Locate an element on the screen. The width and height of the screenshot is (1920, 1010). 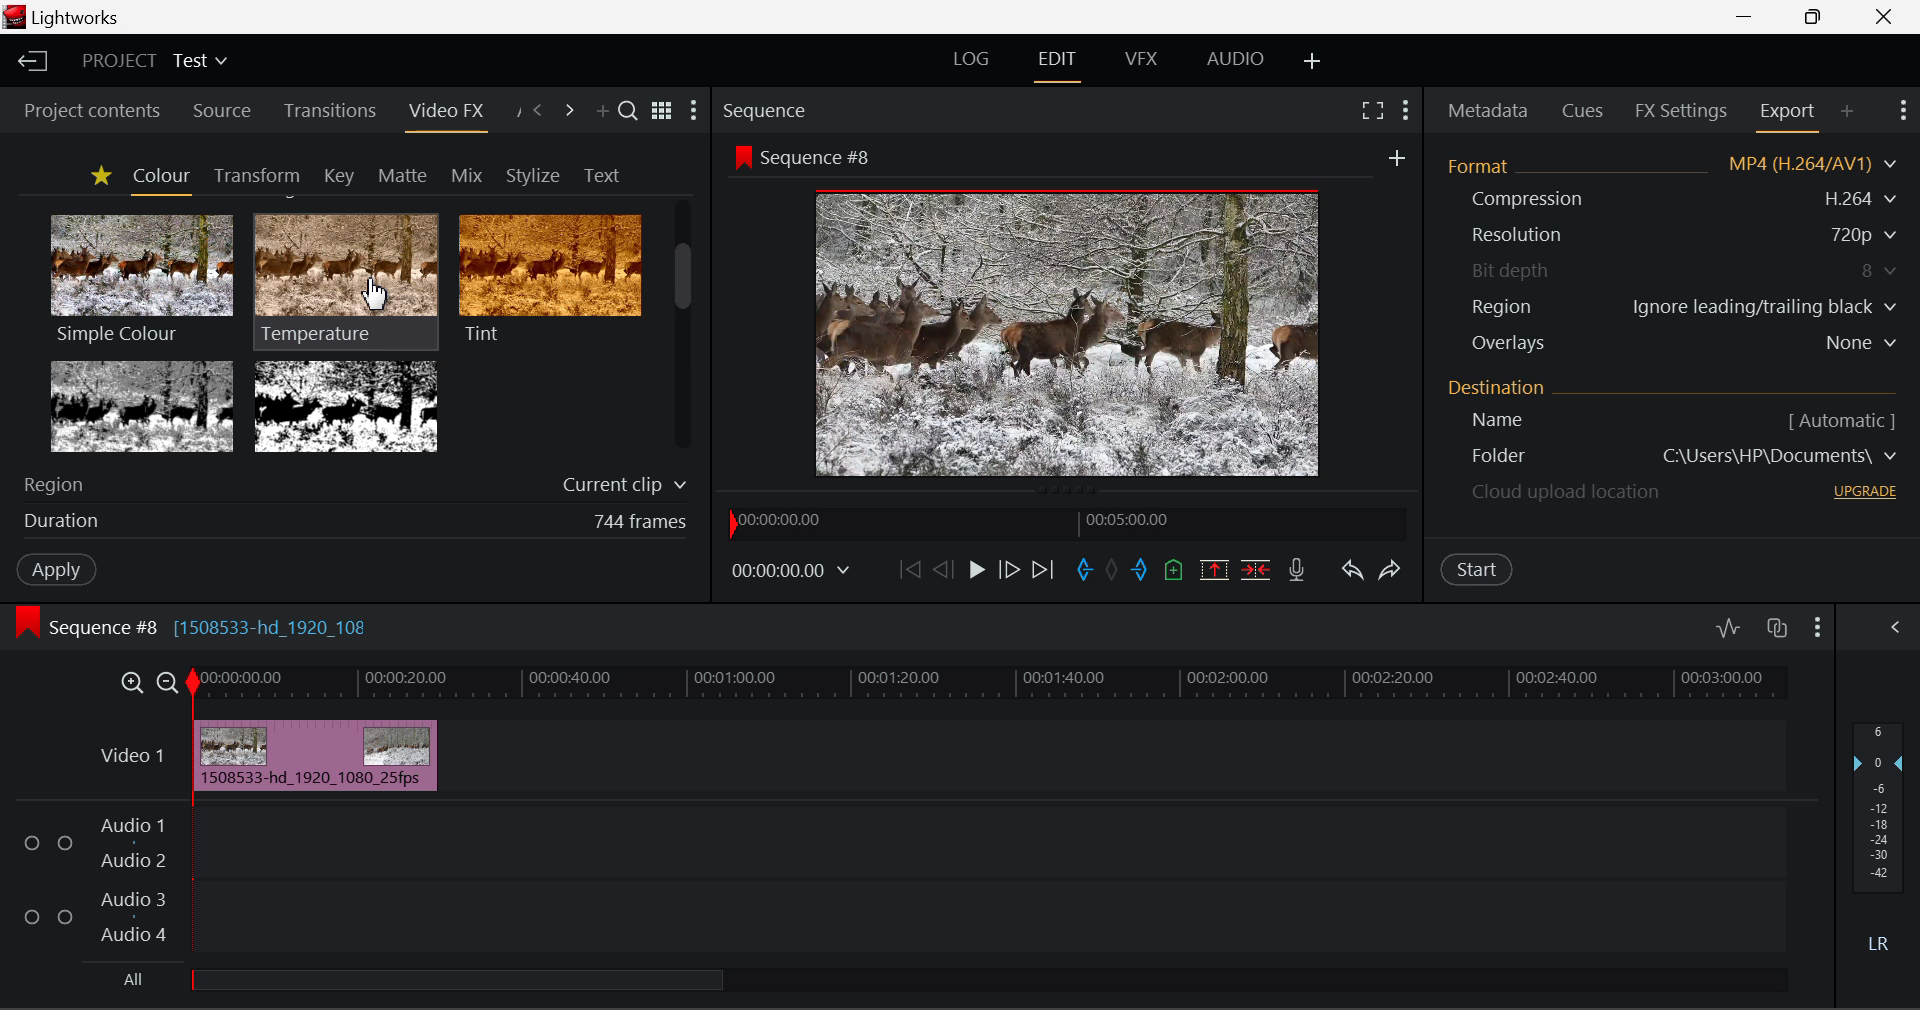
Cues is located at coordinates (1584, 109).